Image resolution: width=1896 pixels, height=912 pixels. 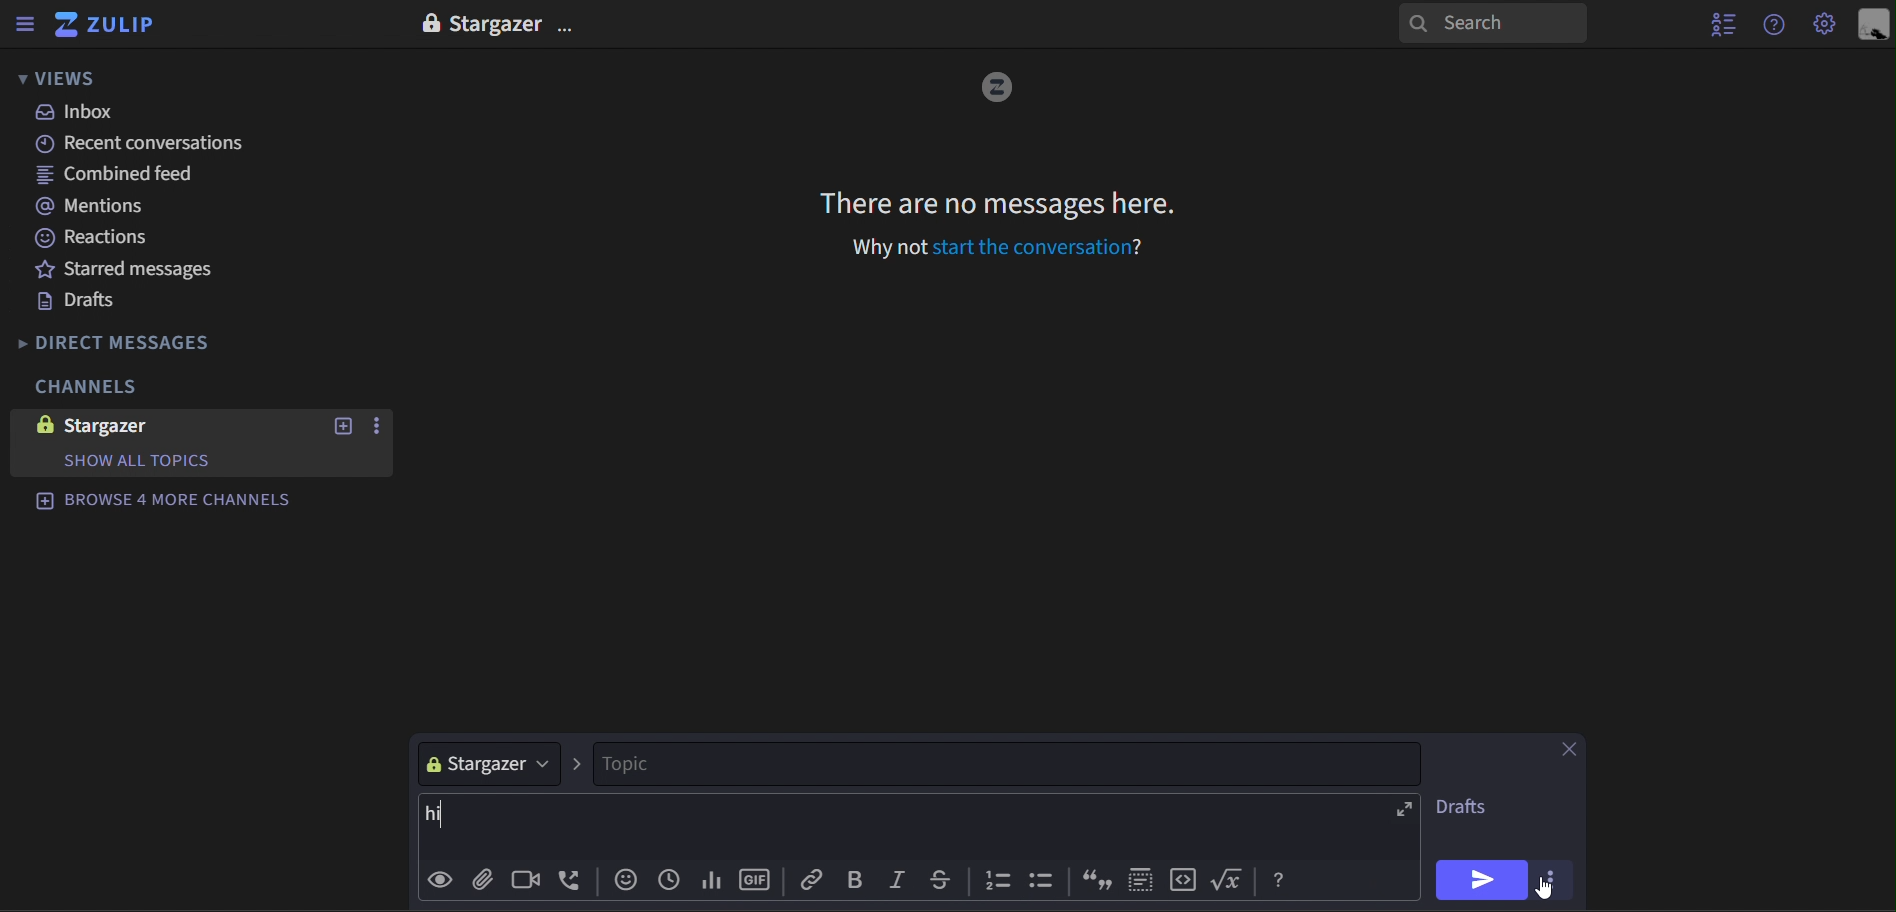 I want to click on preview, so click(x=442, y=879).